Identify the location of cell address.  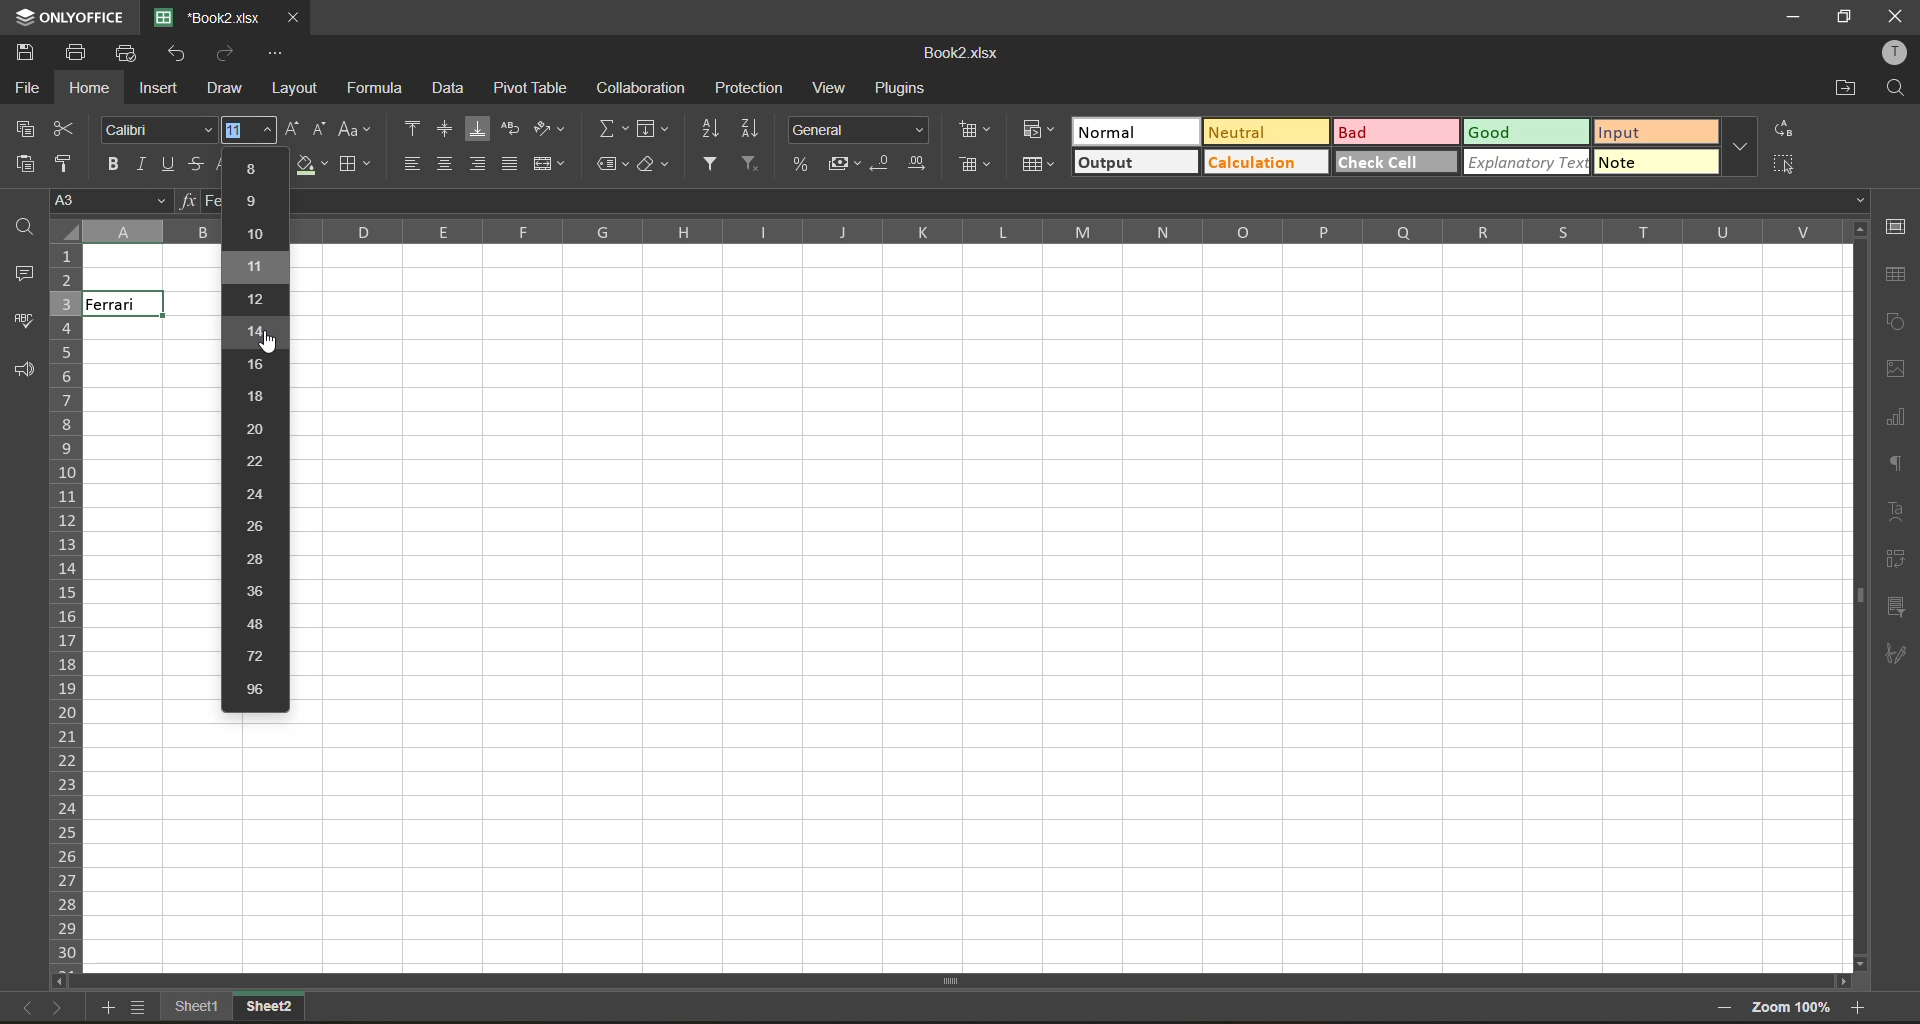
(137, 200).